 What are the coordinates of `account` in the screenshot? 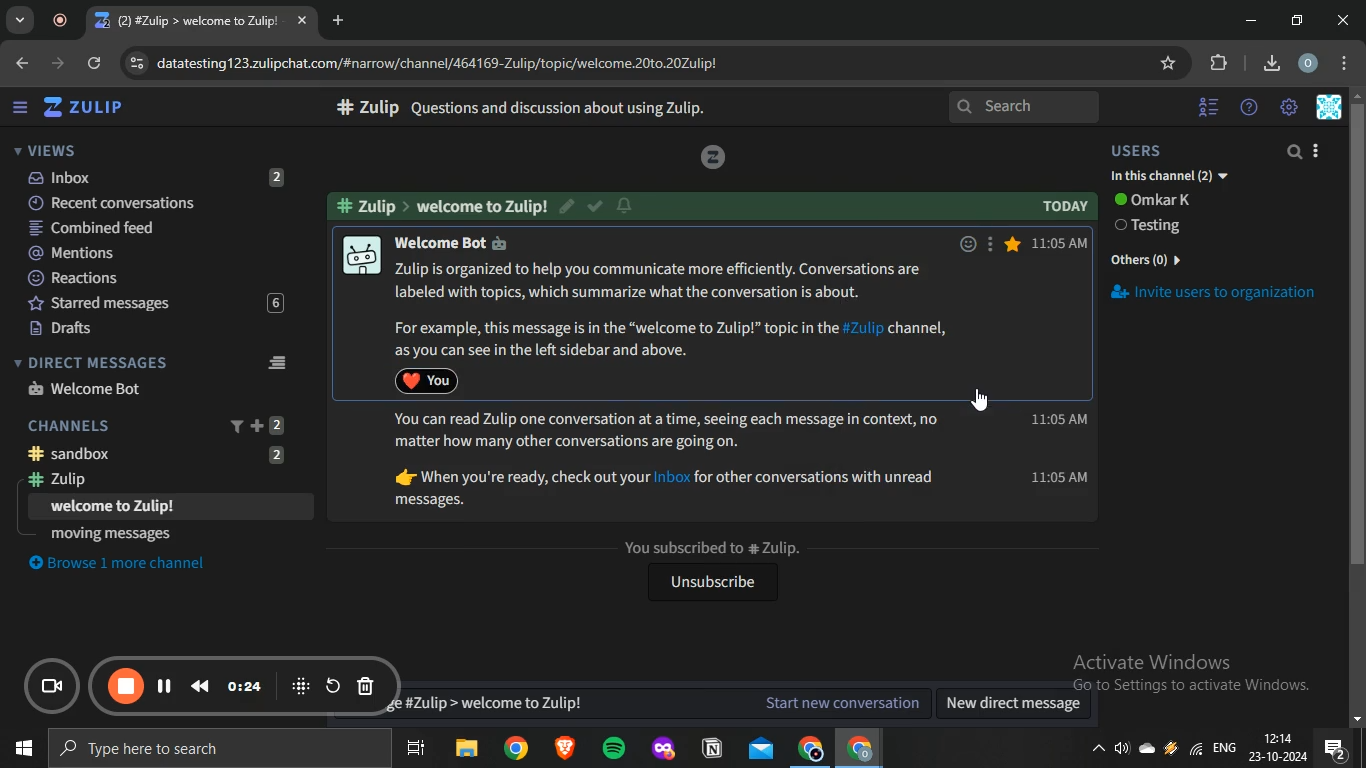 It's located at (1309, 64).